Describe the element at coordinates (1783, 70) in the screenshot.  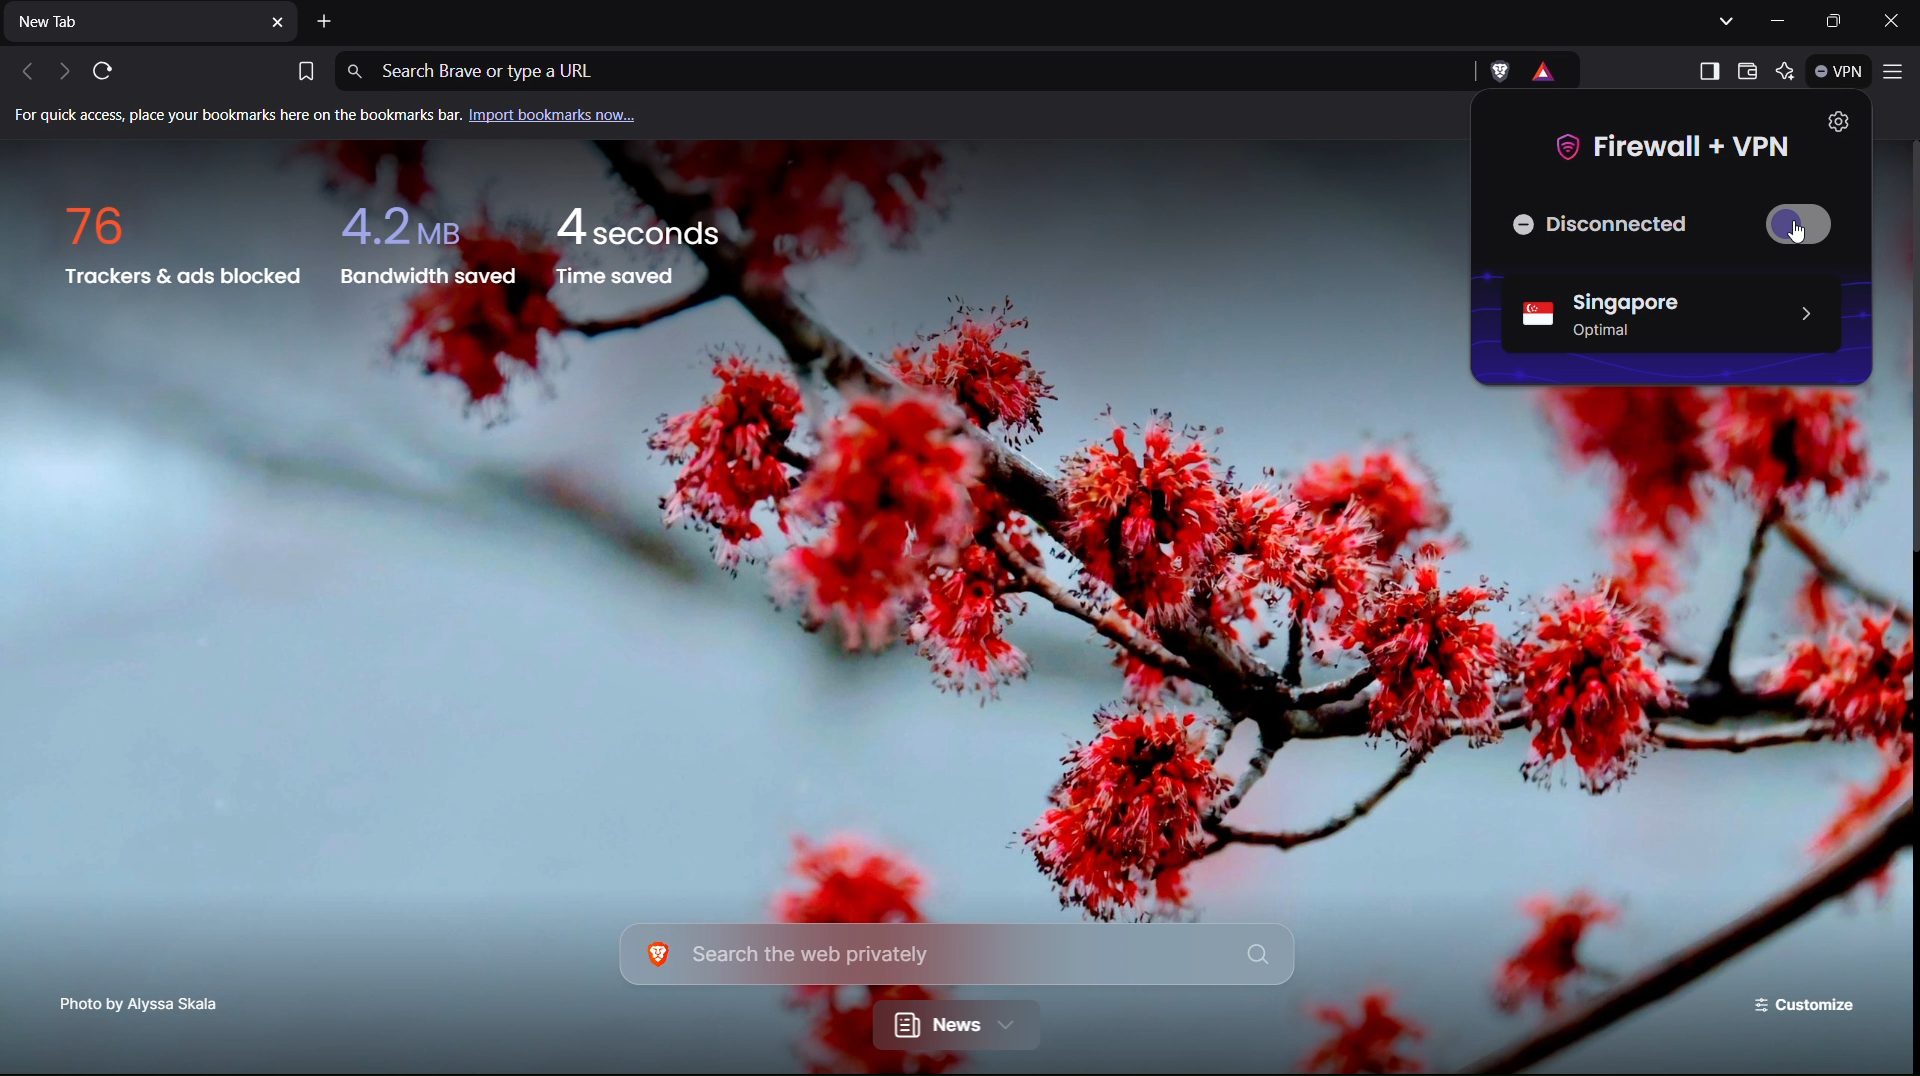
I see `Leo AI` at that location.